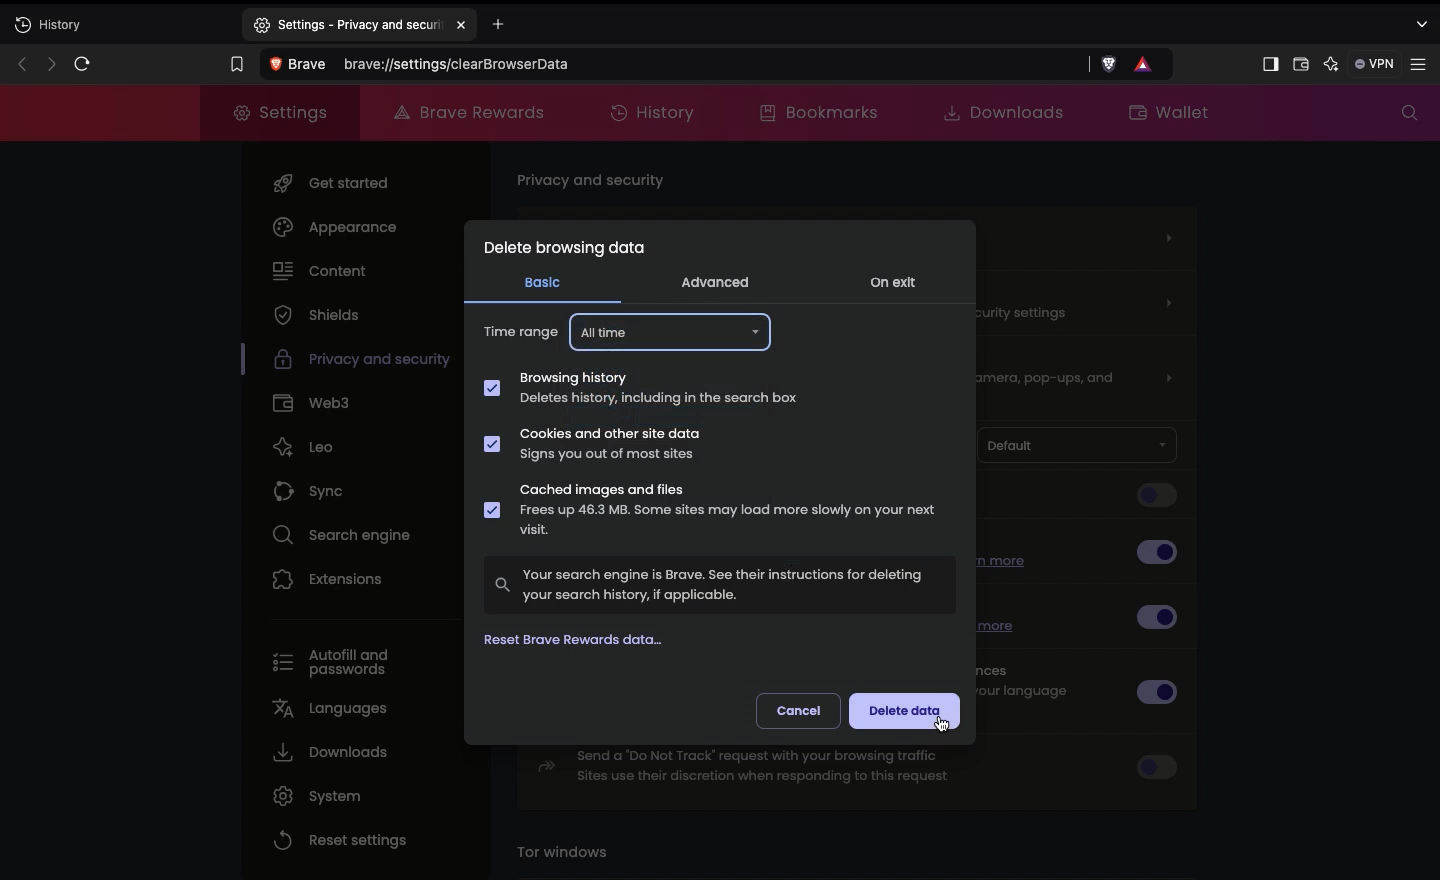 This screenshot has height=880, width=1440. What do you see at coordinates (340, 840) in the screenshot?
I see `Reset settings` at bounding box center [340, 840].